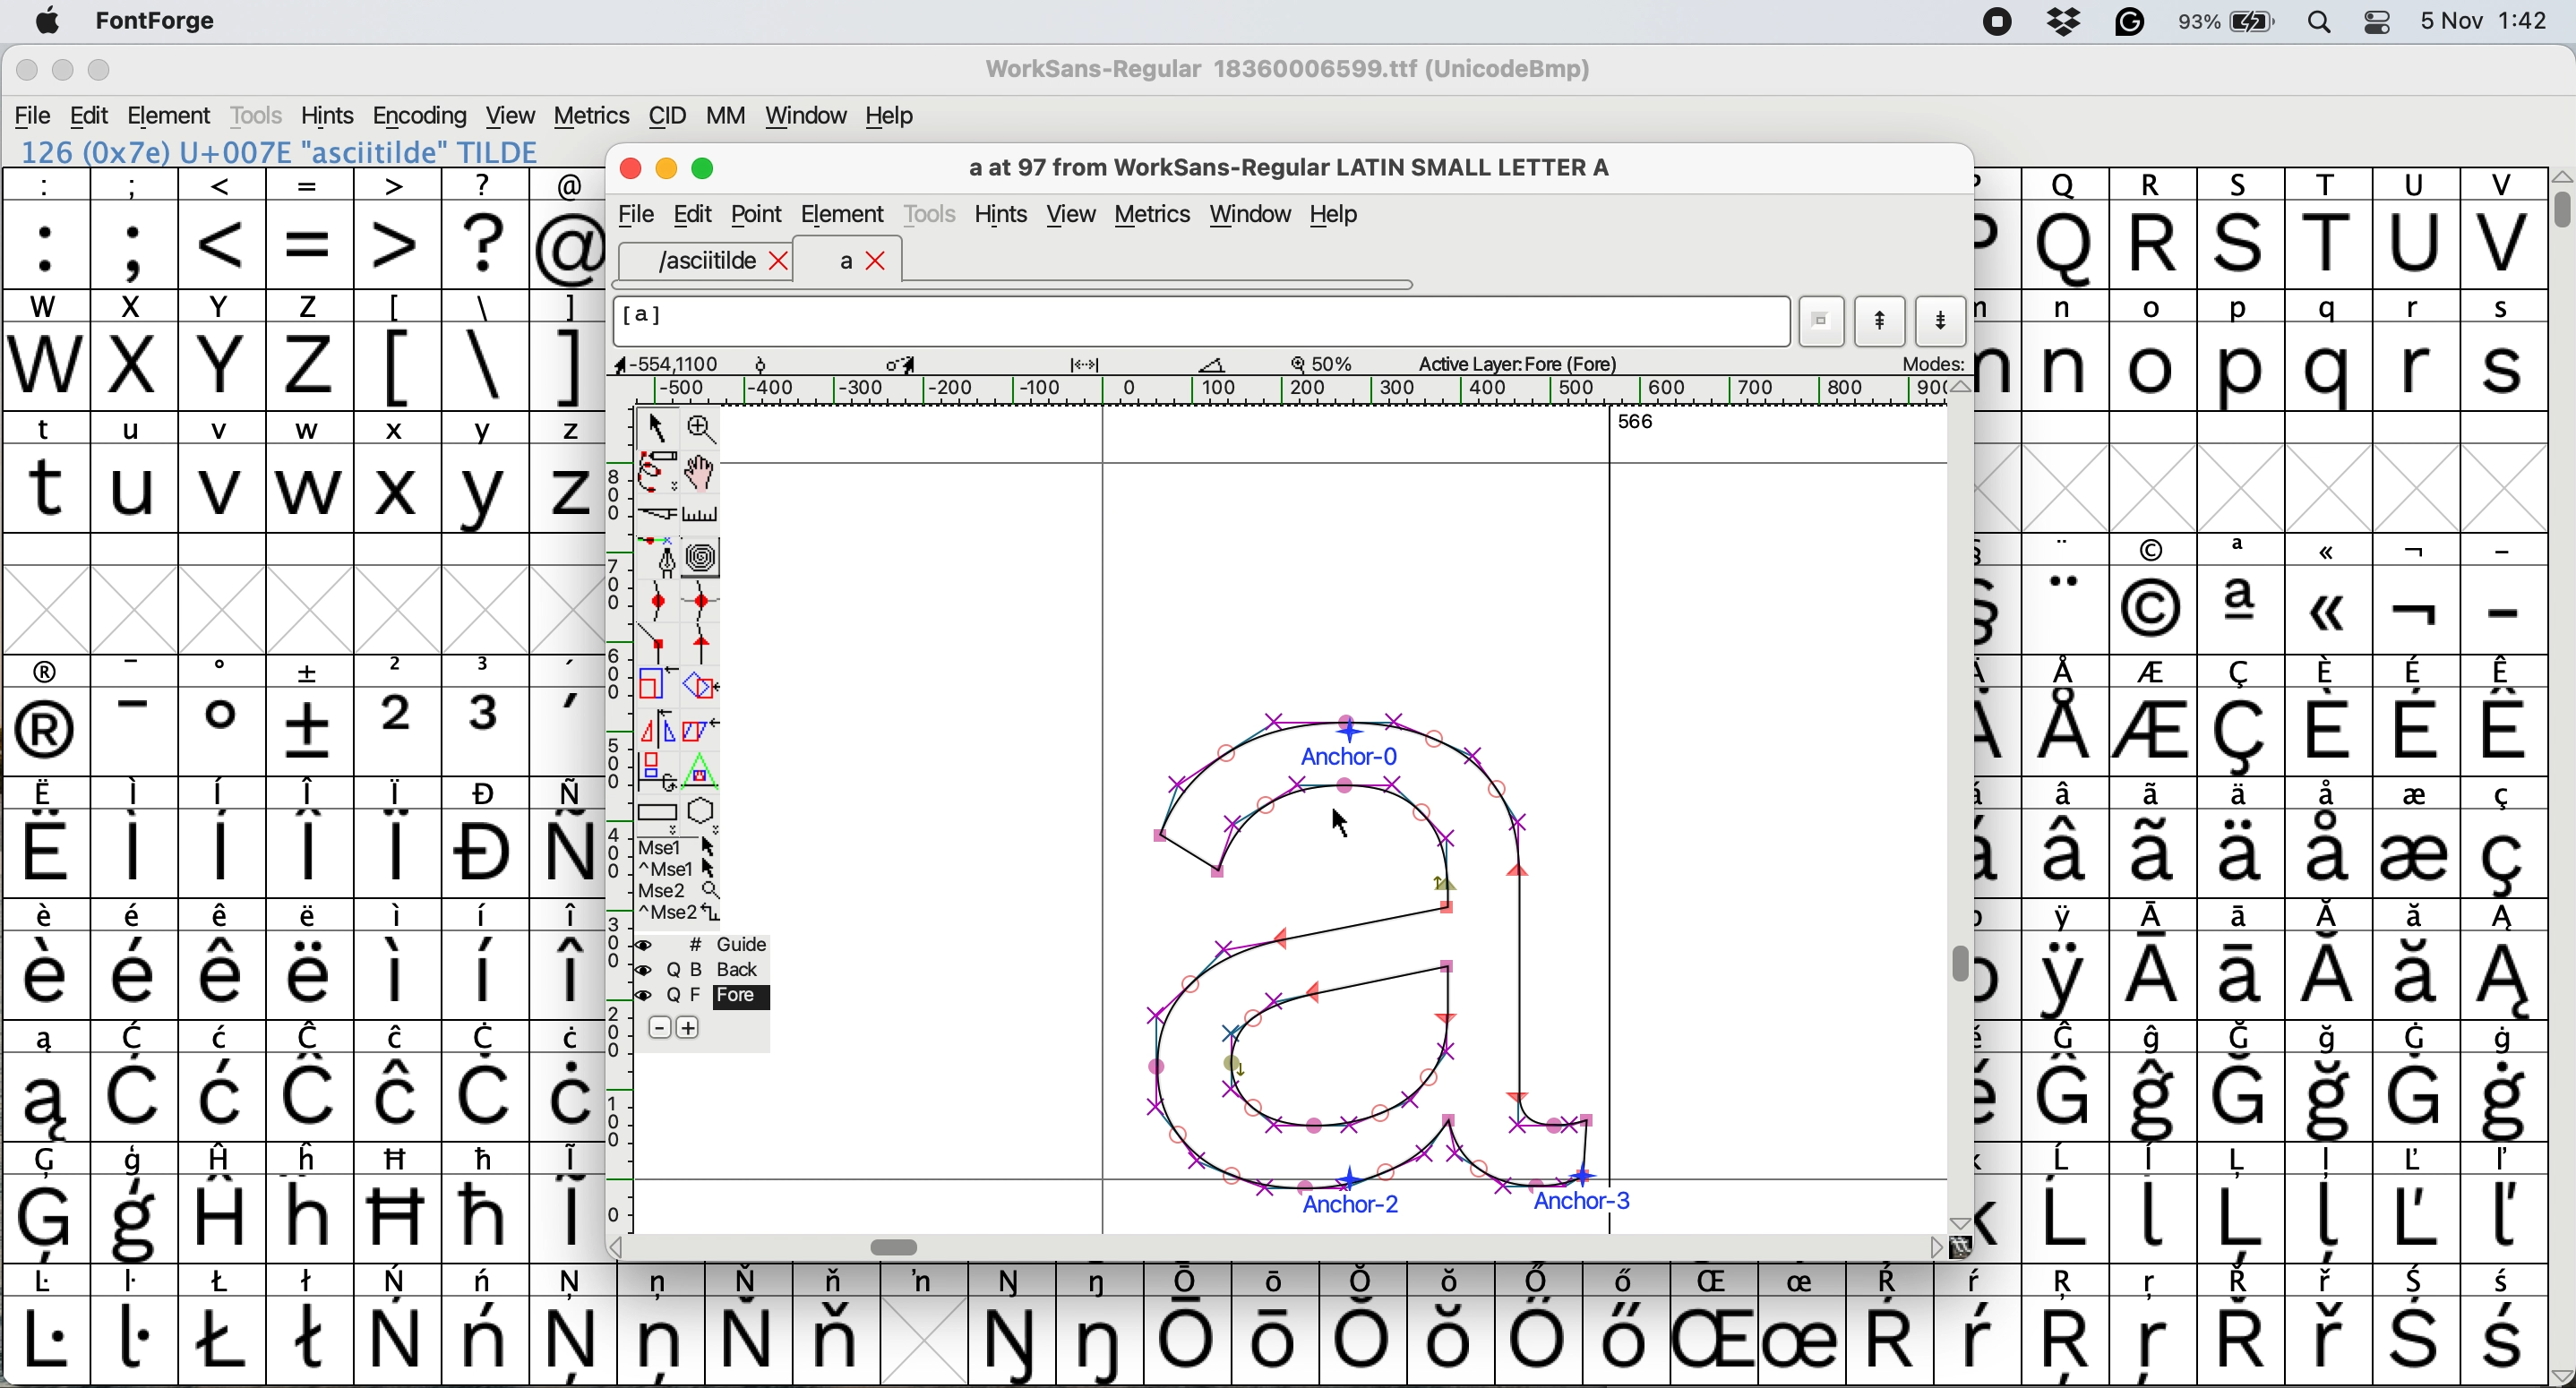 This screenshot has height=1388, width=2576. Describe the element at coordinates (399, 350) in the screenshot. I see `[` at that location.